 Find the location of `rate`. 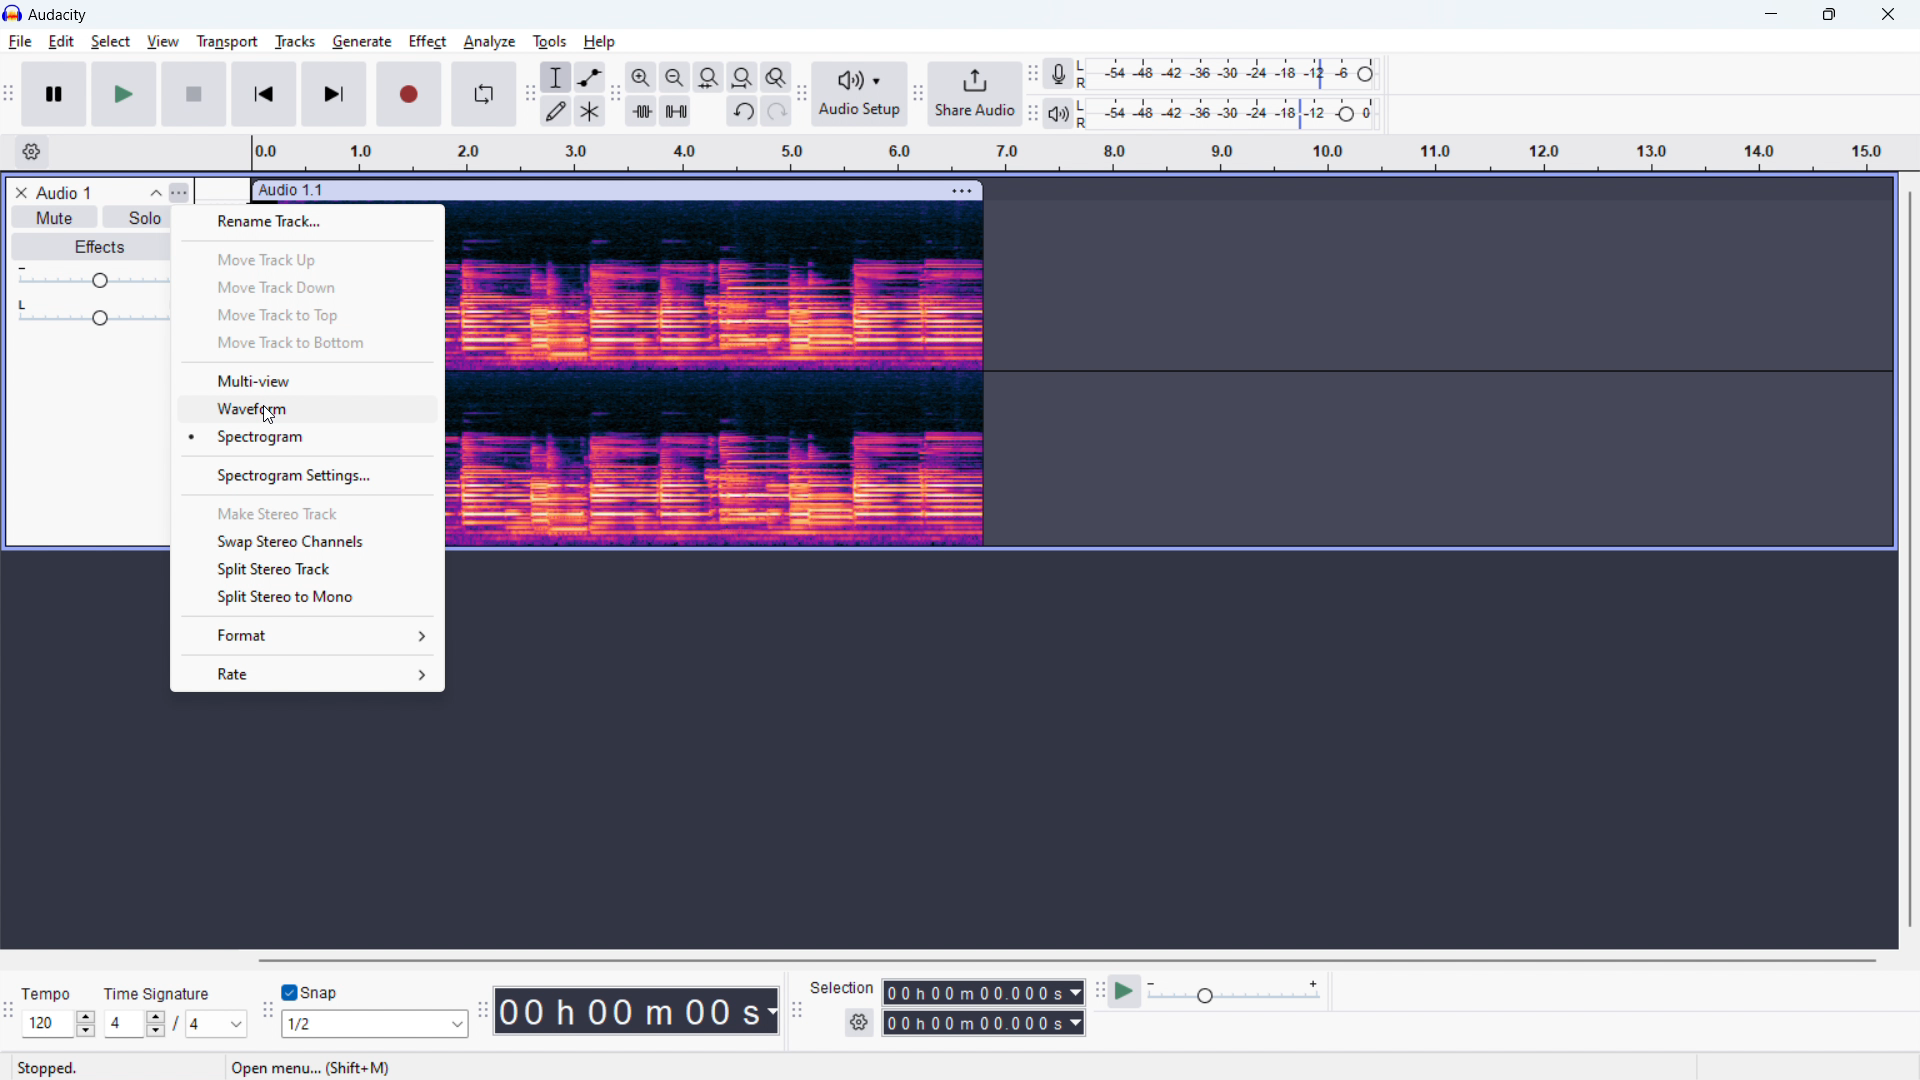

rate is located at coordinates (305, 672).